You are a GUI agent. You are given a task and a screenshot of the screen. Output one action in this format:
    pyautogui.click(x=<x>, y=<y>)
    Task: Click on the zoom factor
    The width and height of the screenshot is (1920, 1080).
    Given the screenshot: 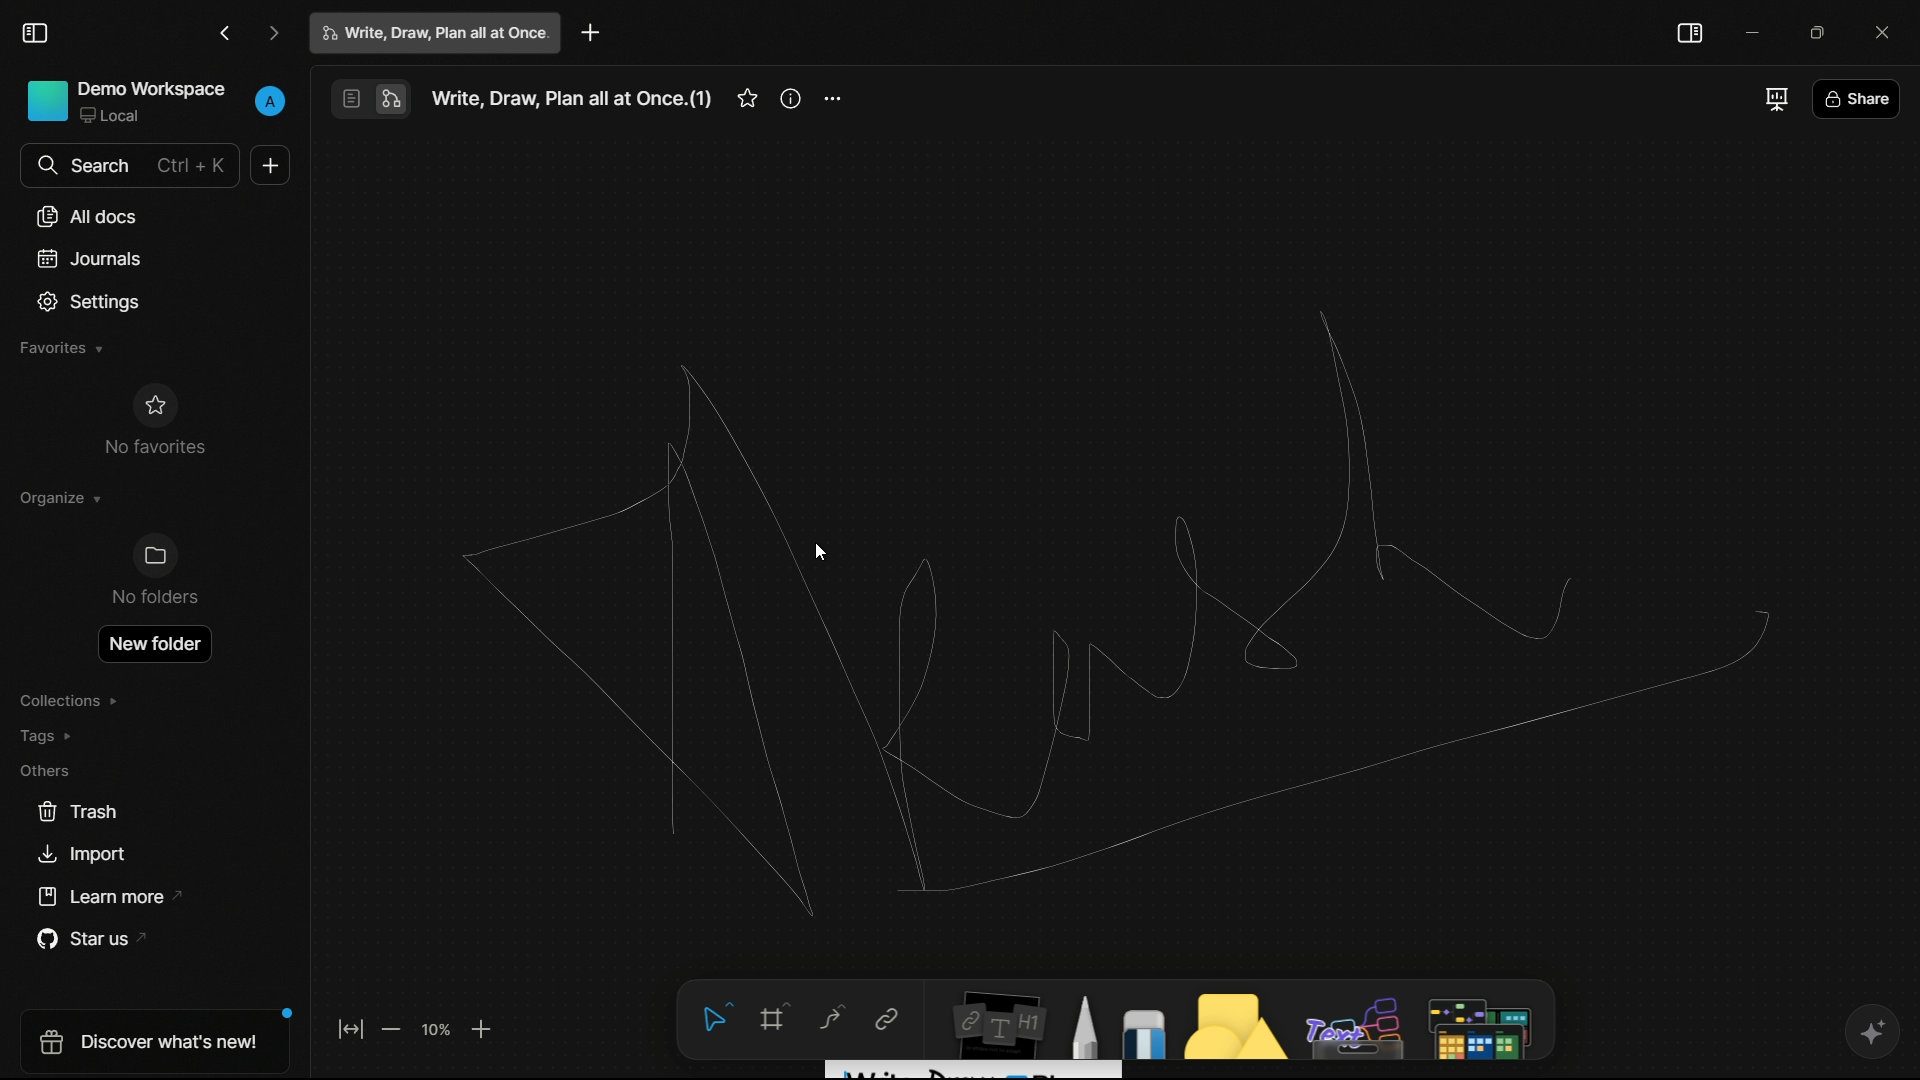 What is the action you would take?
    pyautogui.click(x=436, y=1029)
    